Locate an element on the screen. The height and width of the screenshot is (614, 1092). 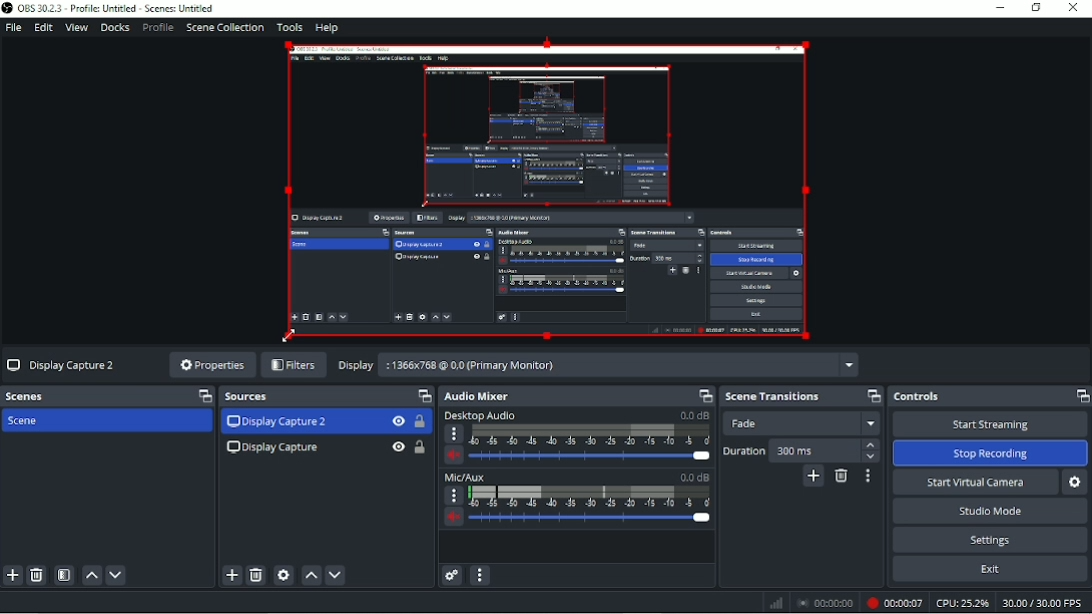
Scenes is located at coordinates (29, 397).